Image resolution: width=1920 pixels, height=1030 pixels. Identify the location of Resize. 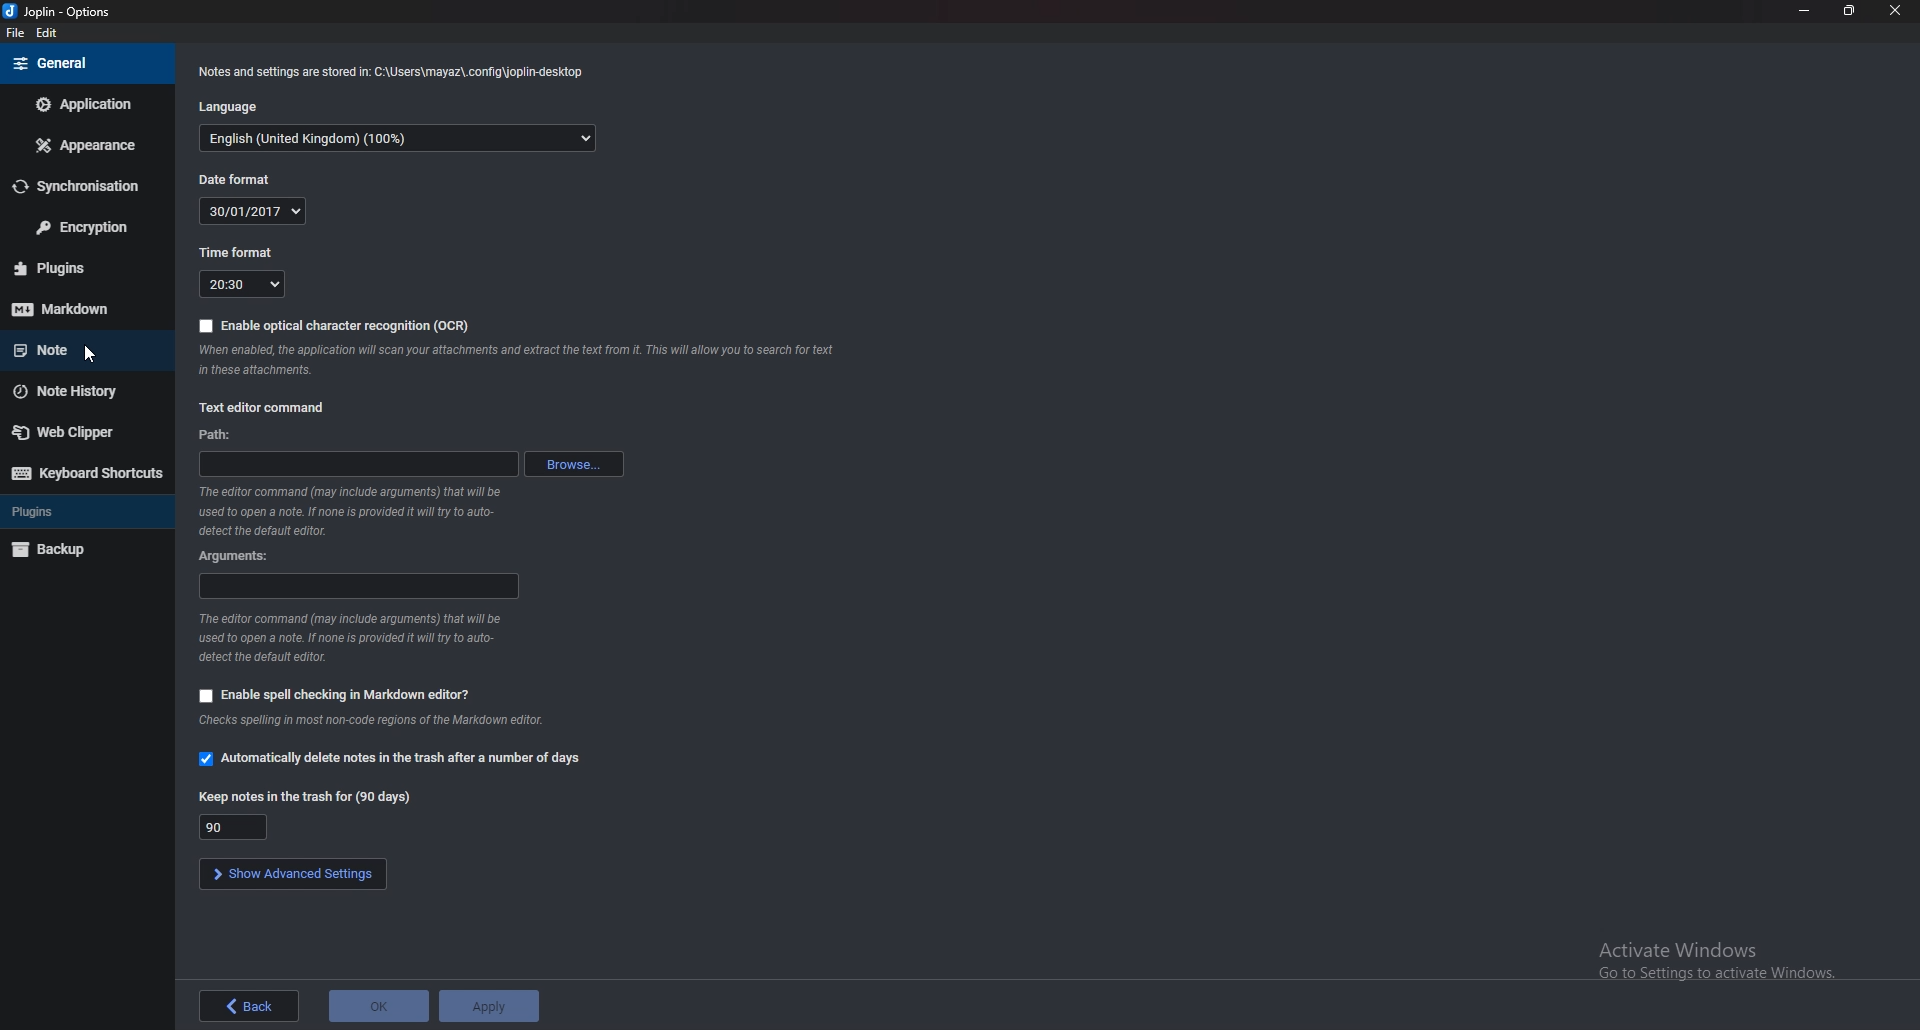
(1849, 11).